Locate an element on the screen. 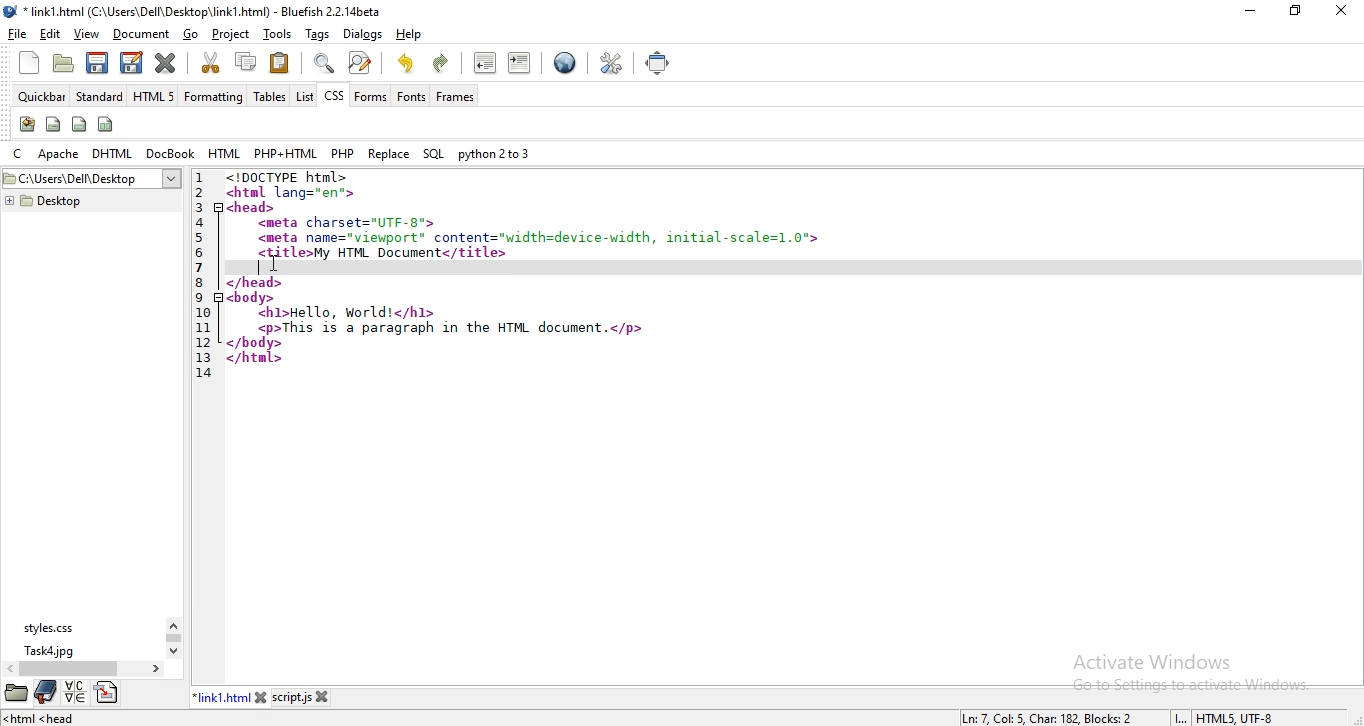 The image size is (1364, 726). file is located at coordinates (17, 32).